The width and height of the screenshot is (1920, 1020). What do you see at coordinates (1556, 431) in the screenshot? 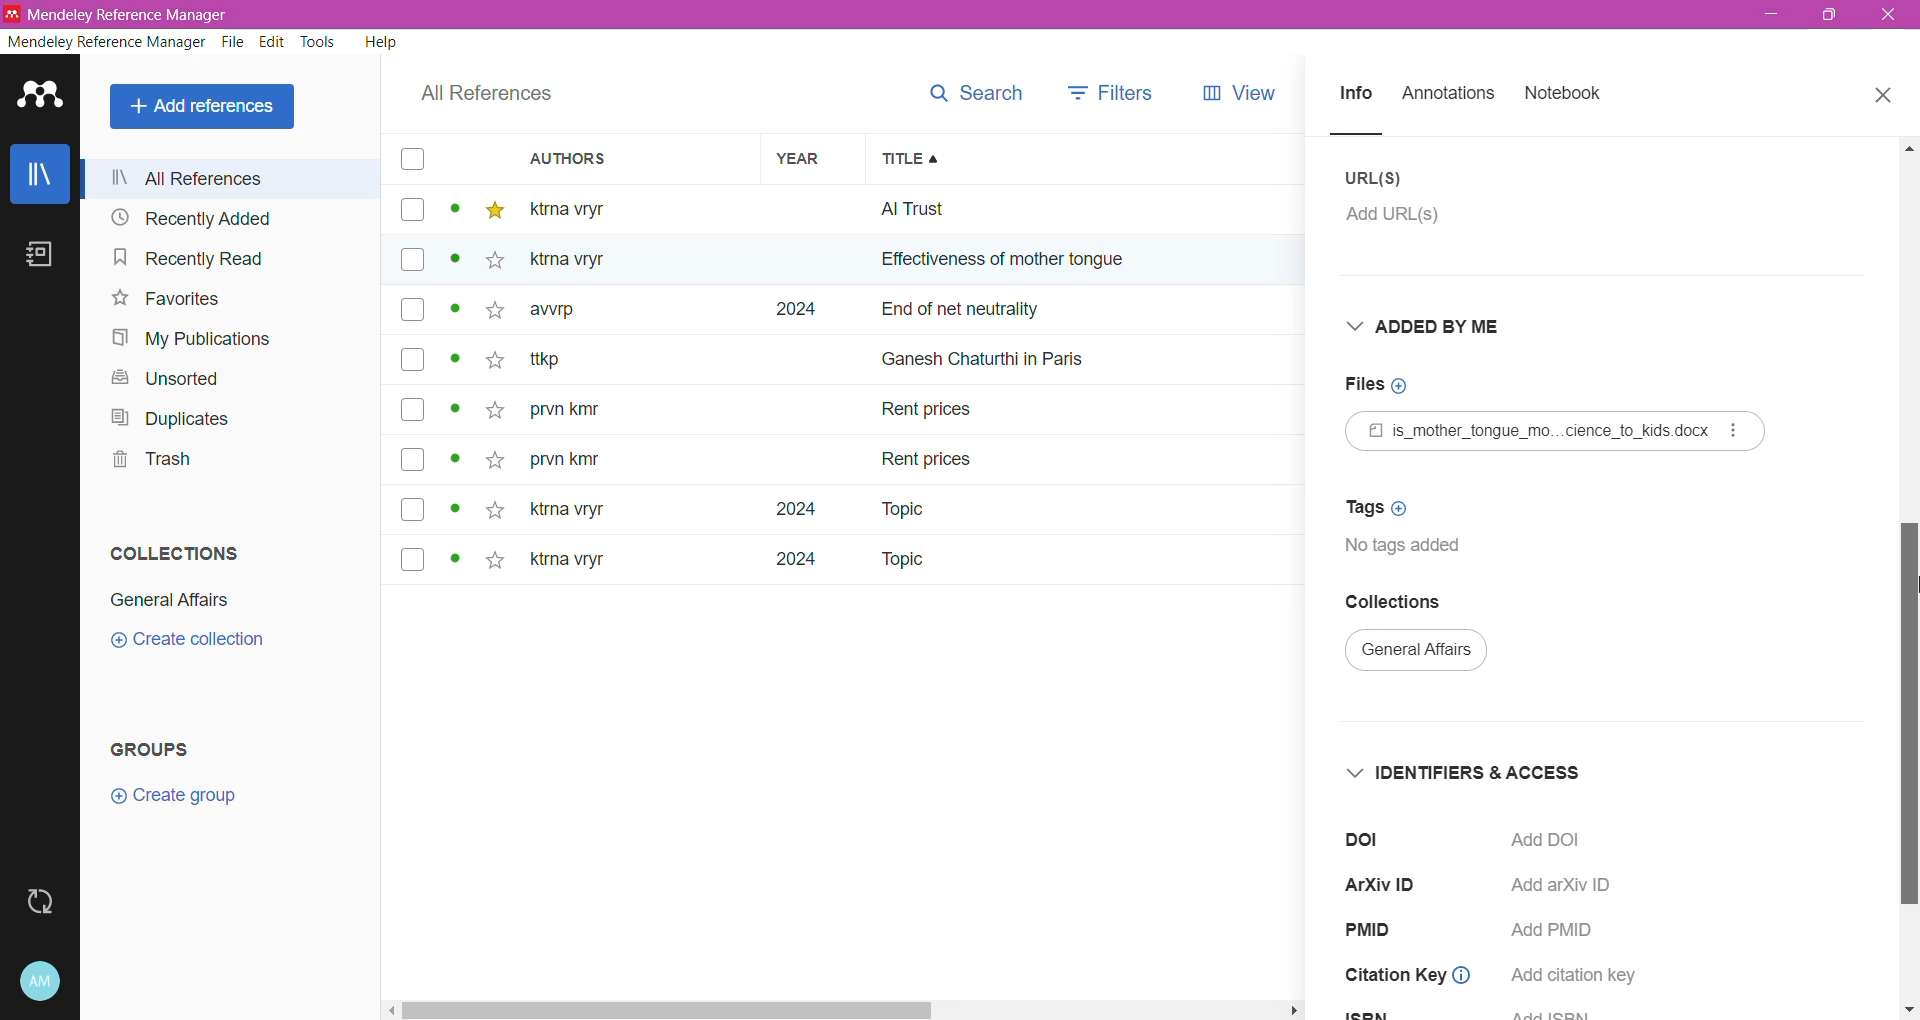
I see `Reference File ` at bounding box center [1556, 431].